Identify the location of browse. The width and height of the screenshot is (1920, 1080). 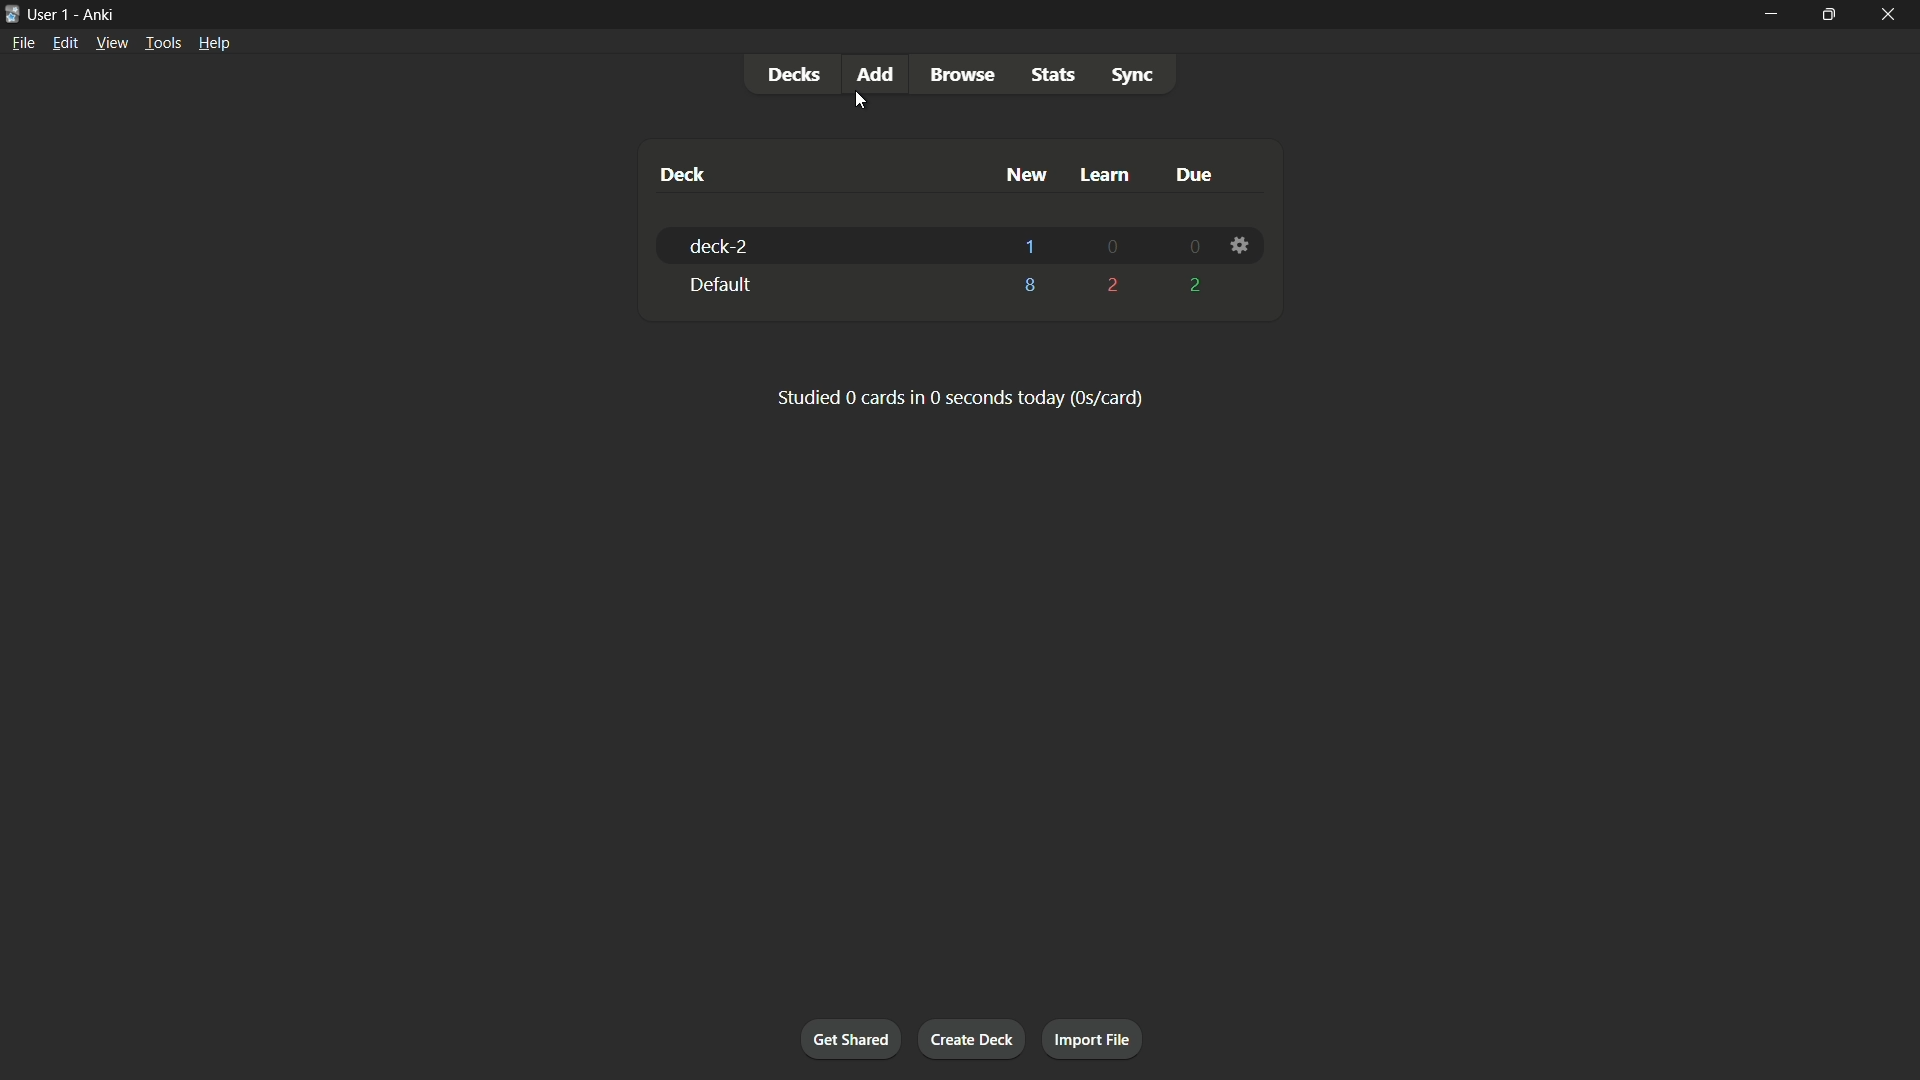
(964, 75).